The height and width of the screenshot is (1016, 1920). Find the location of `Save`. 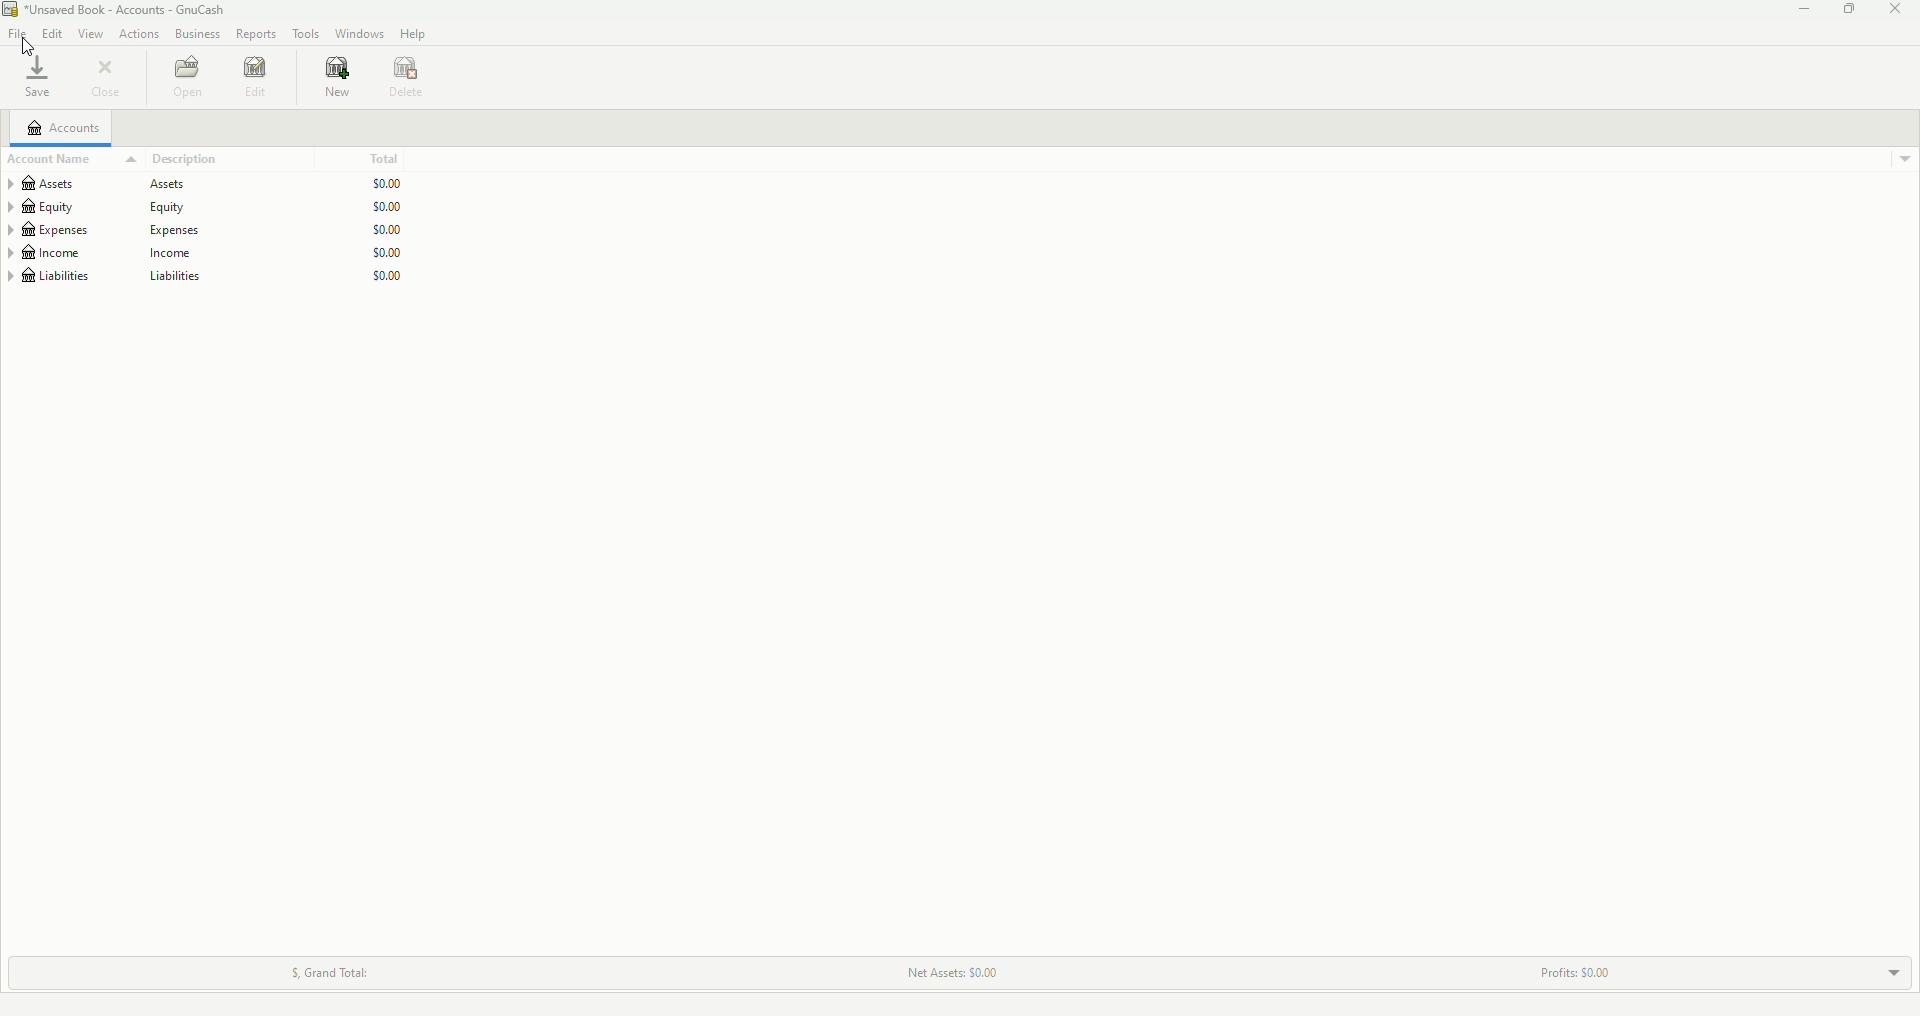

Save is located at coordinates (40, 77).